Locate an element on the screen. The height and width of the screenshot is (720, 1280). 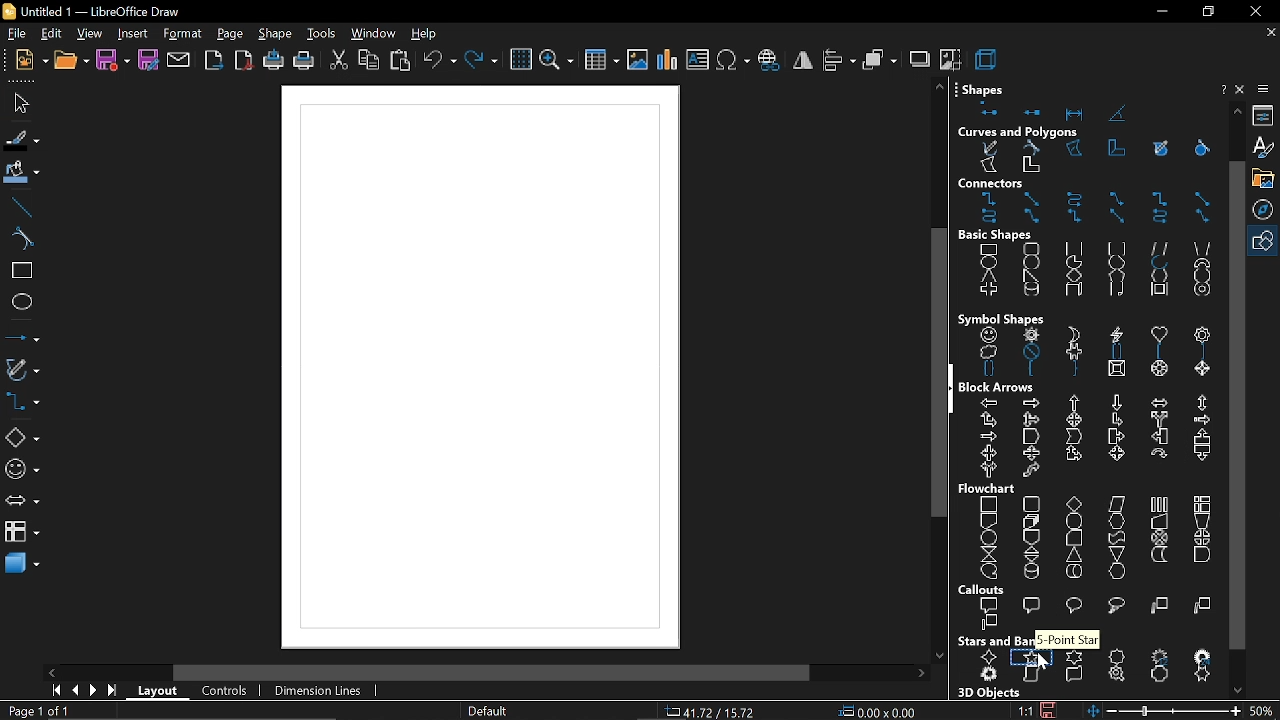
new is located at coordinates (29, 59).